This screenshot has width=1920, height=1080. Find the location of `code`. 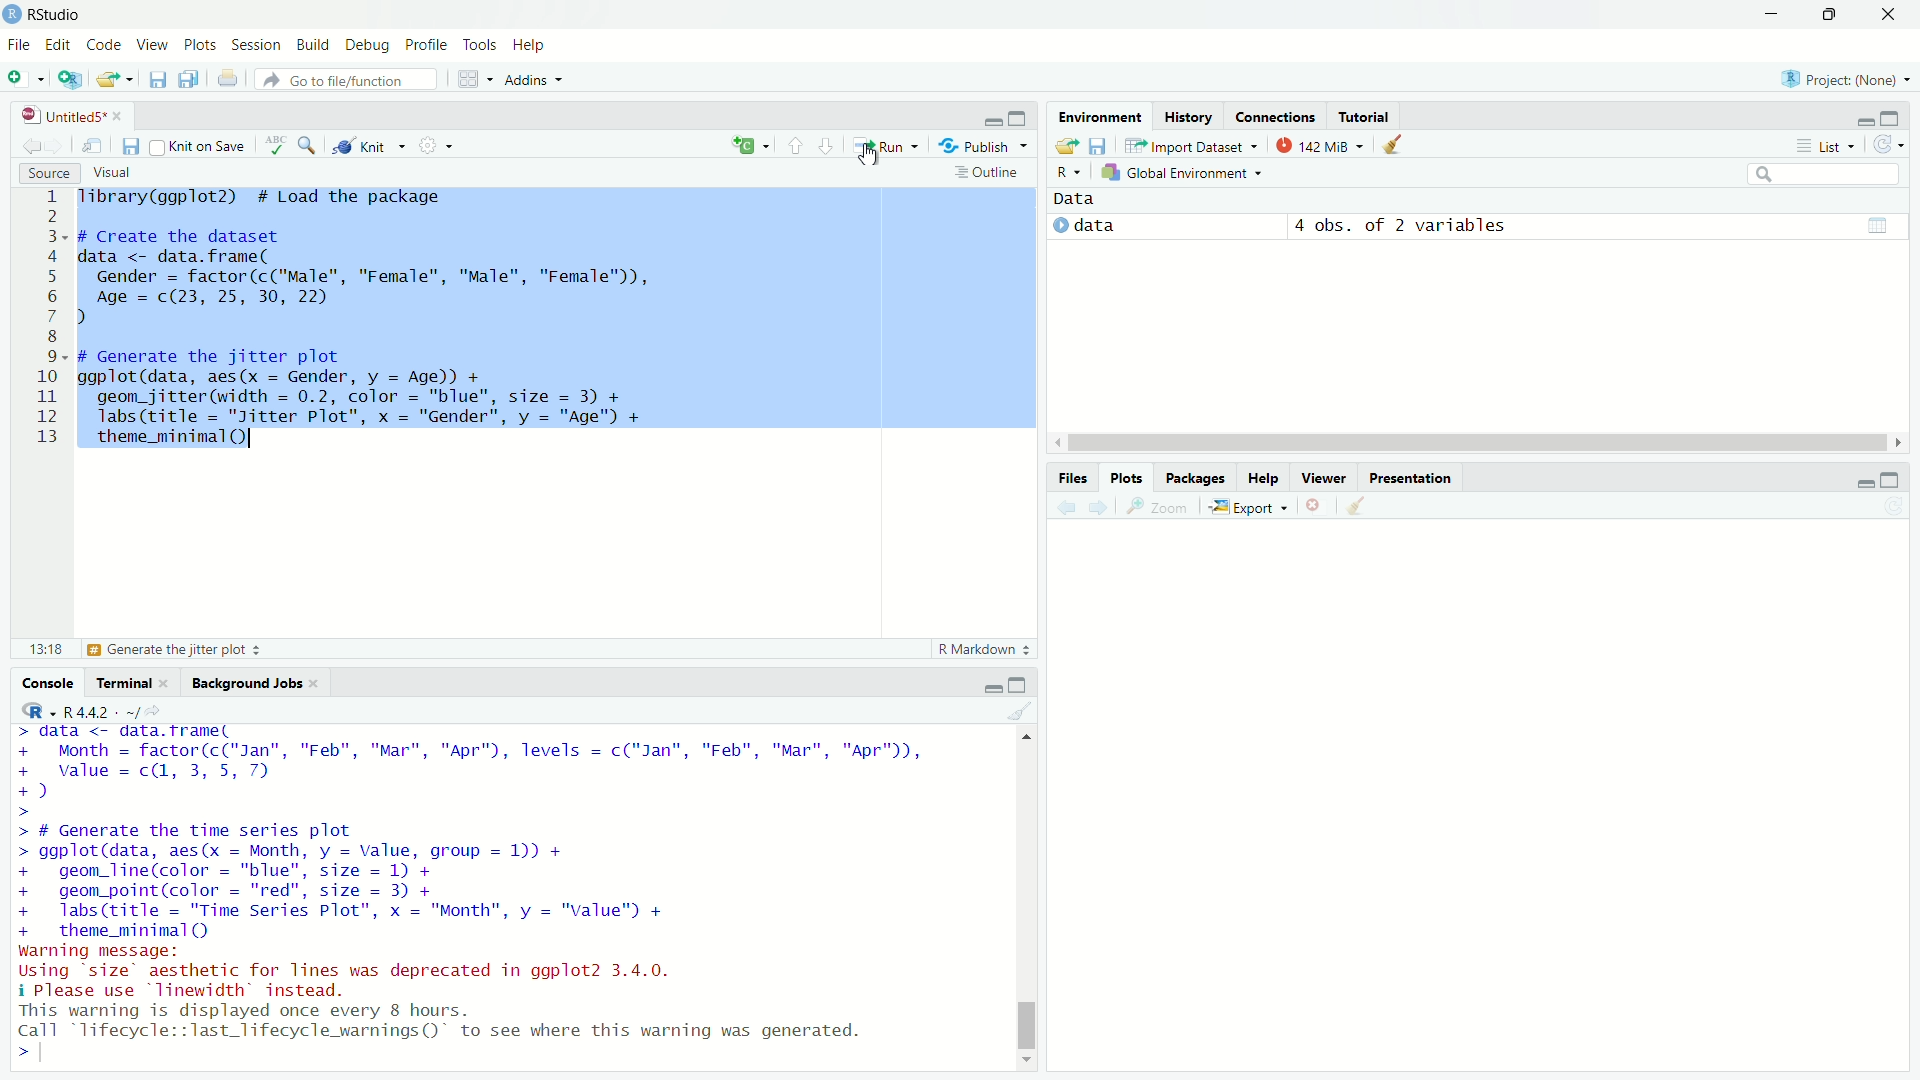

code is located at coordinates (101, 44).